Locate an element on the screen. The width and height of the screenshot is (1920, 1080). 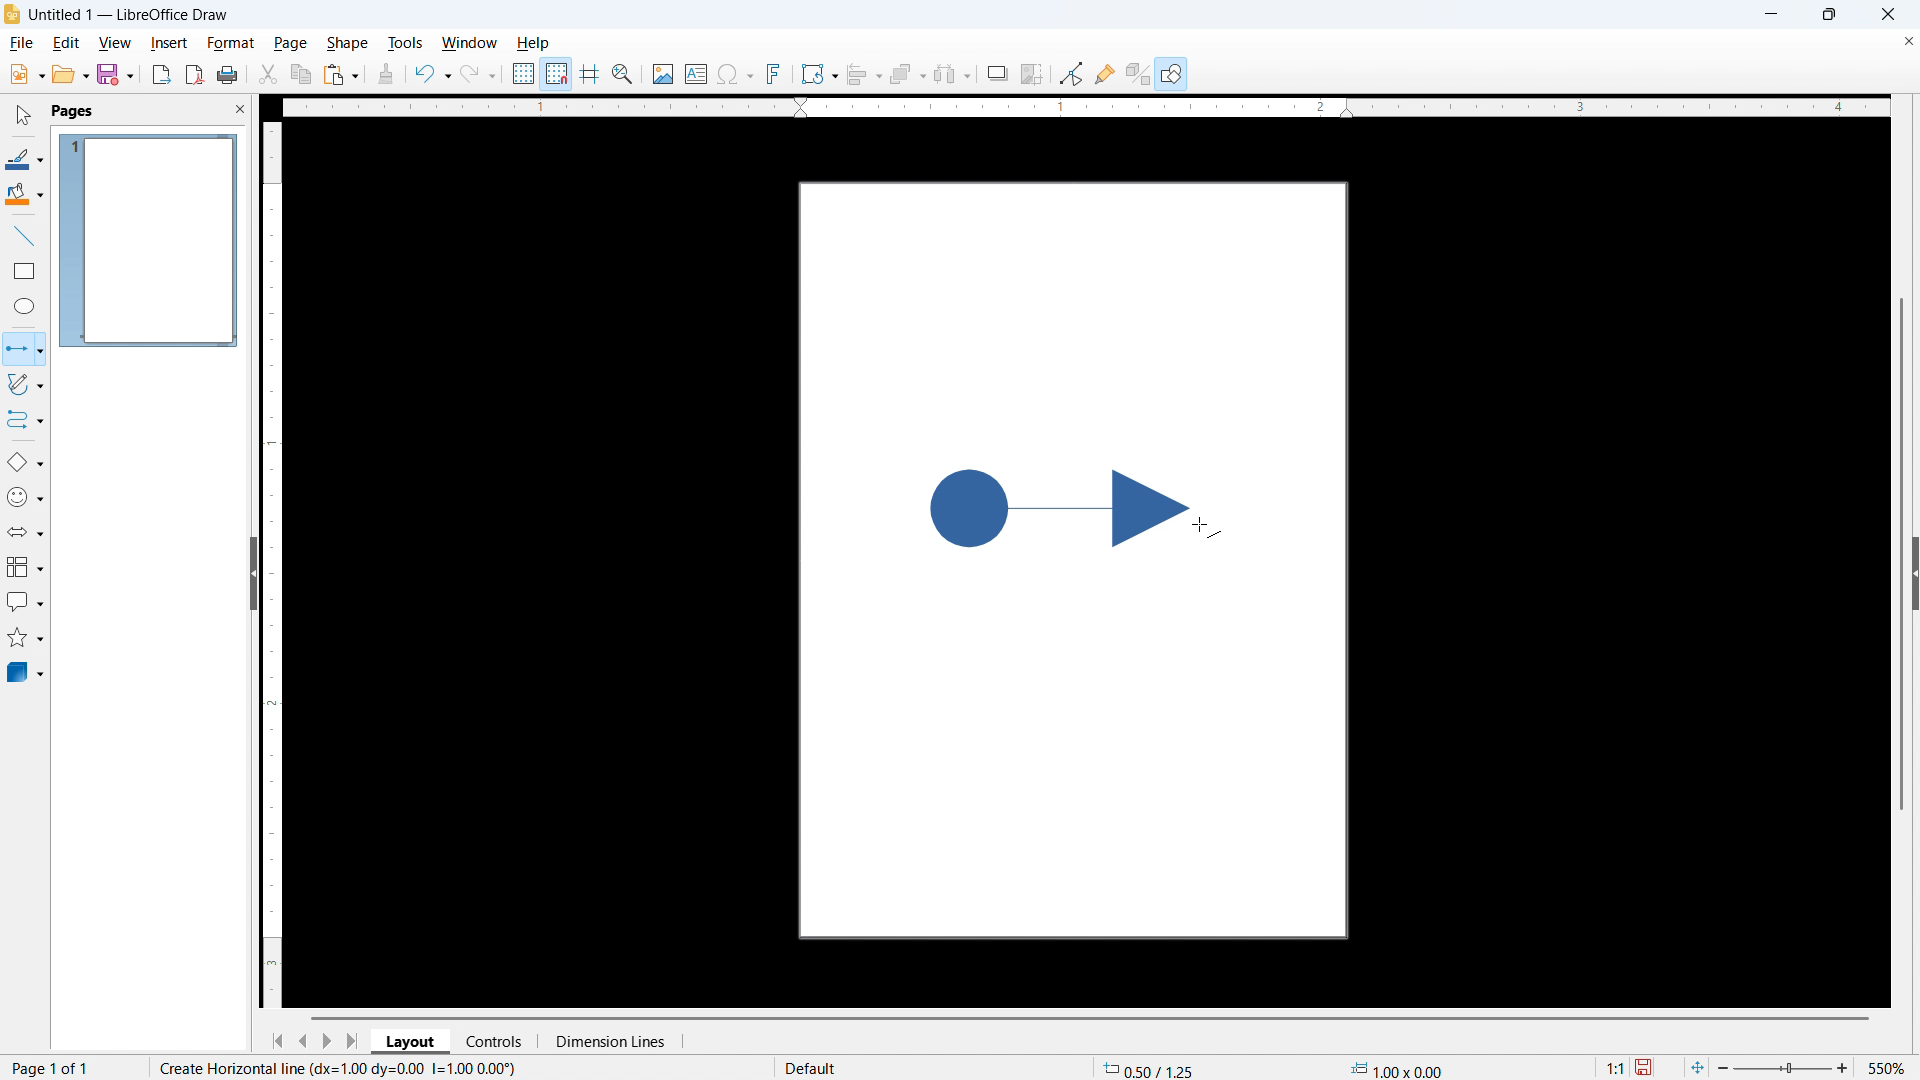
Logo  is located at coordinates (13, 14).